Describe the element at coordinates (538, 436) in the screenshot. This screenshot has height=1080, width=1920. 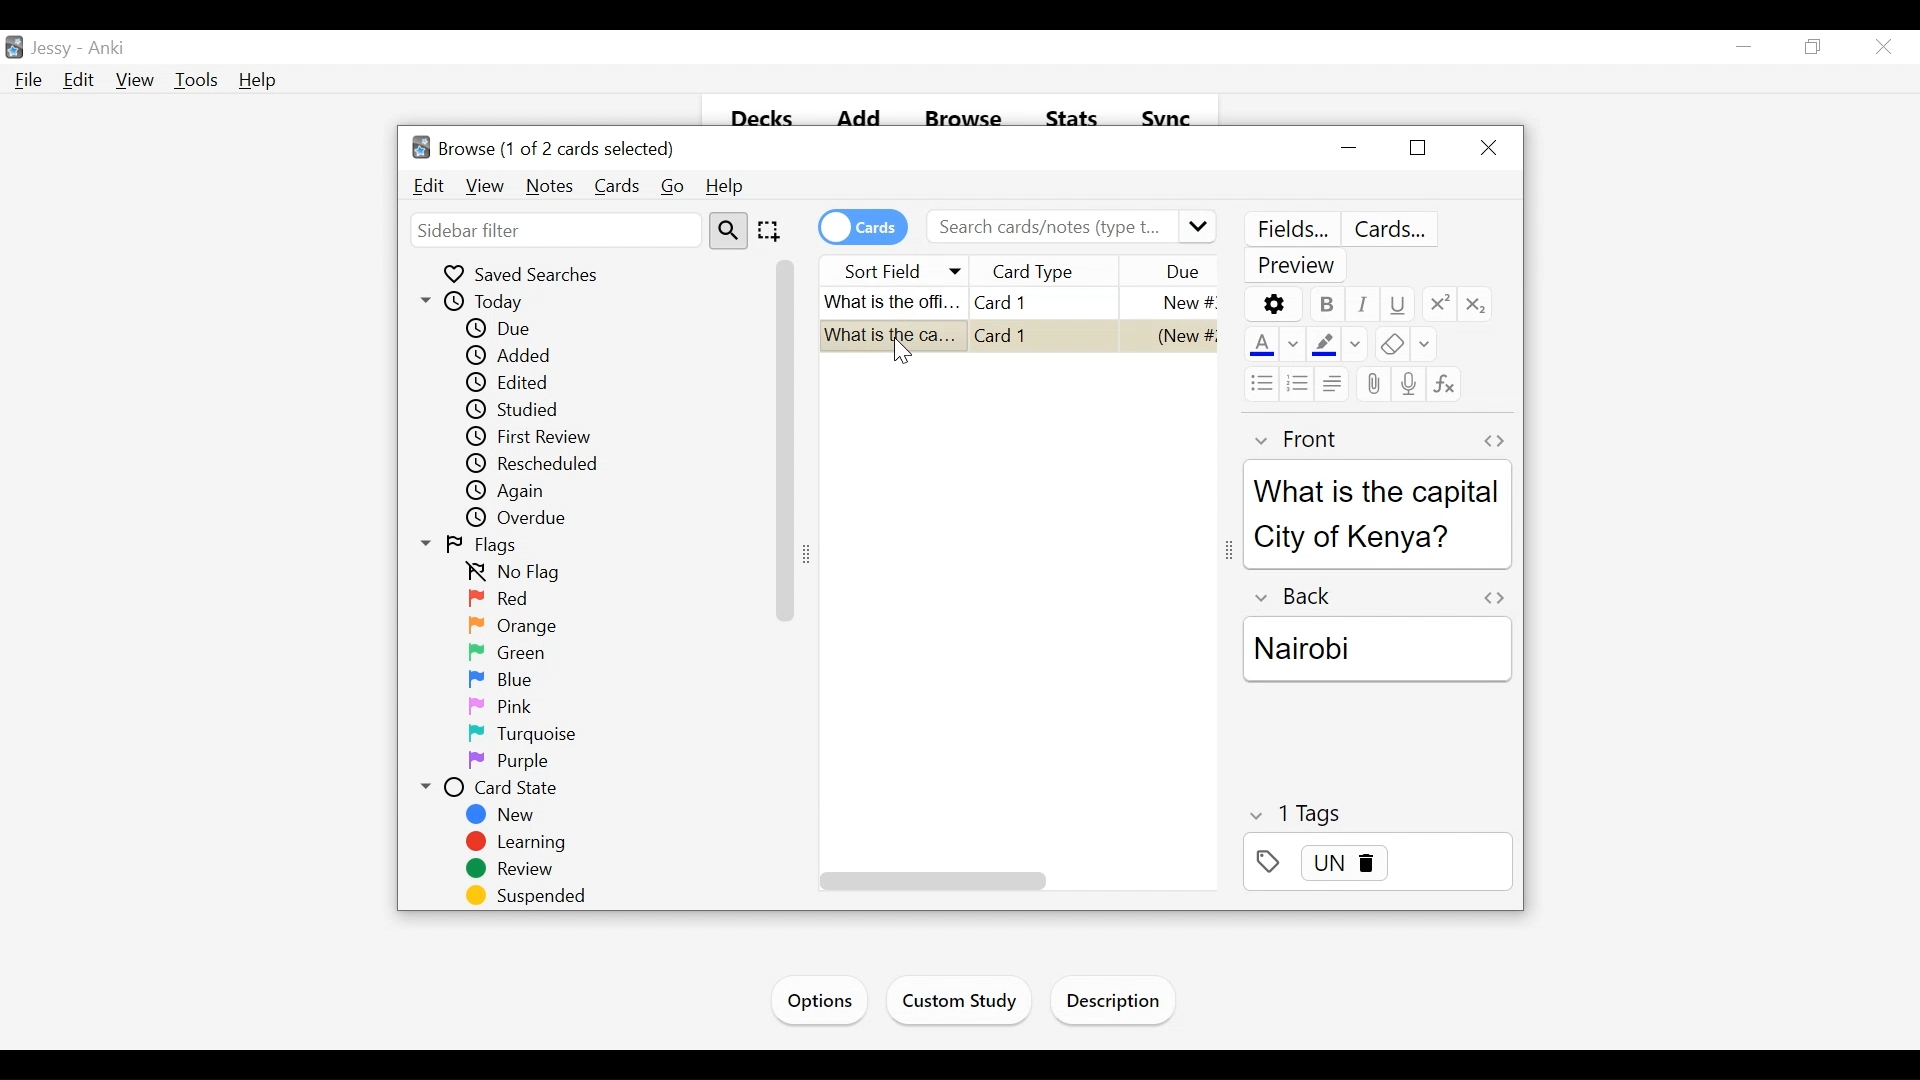
I see `First Review` at that location.